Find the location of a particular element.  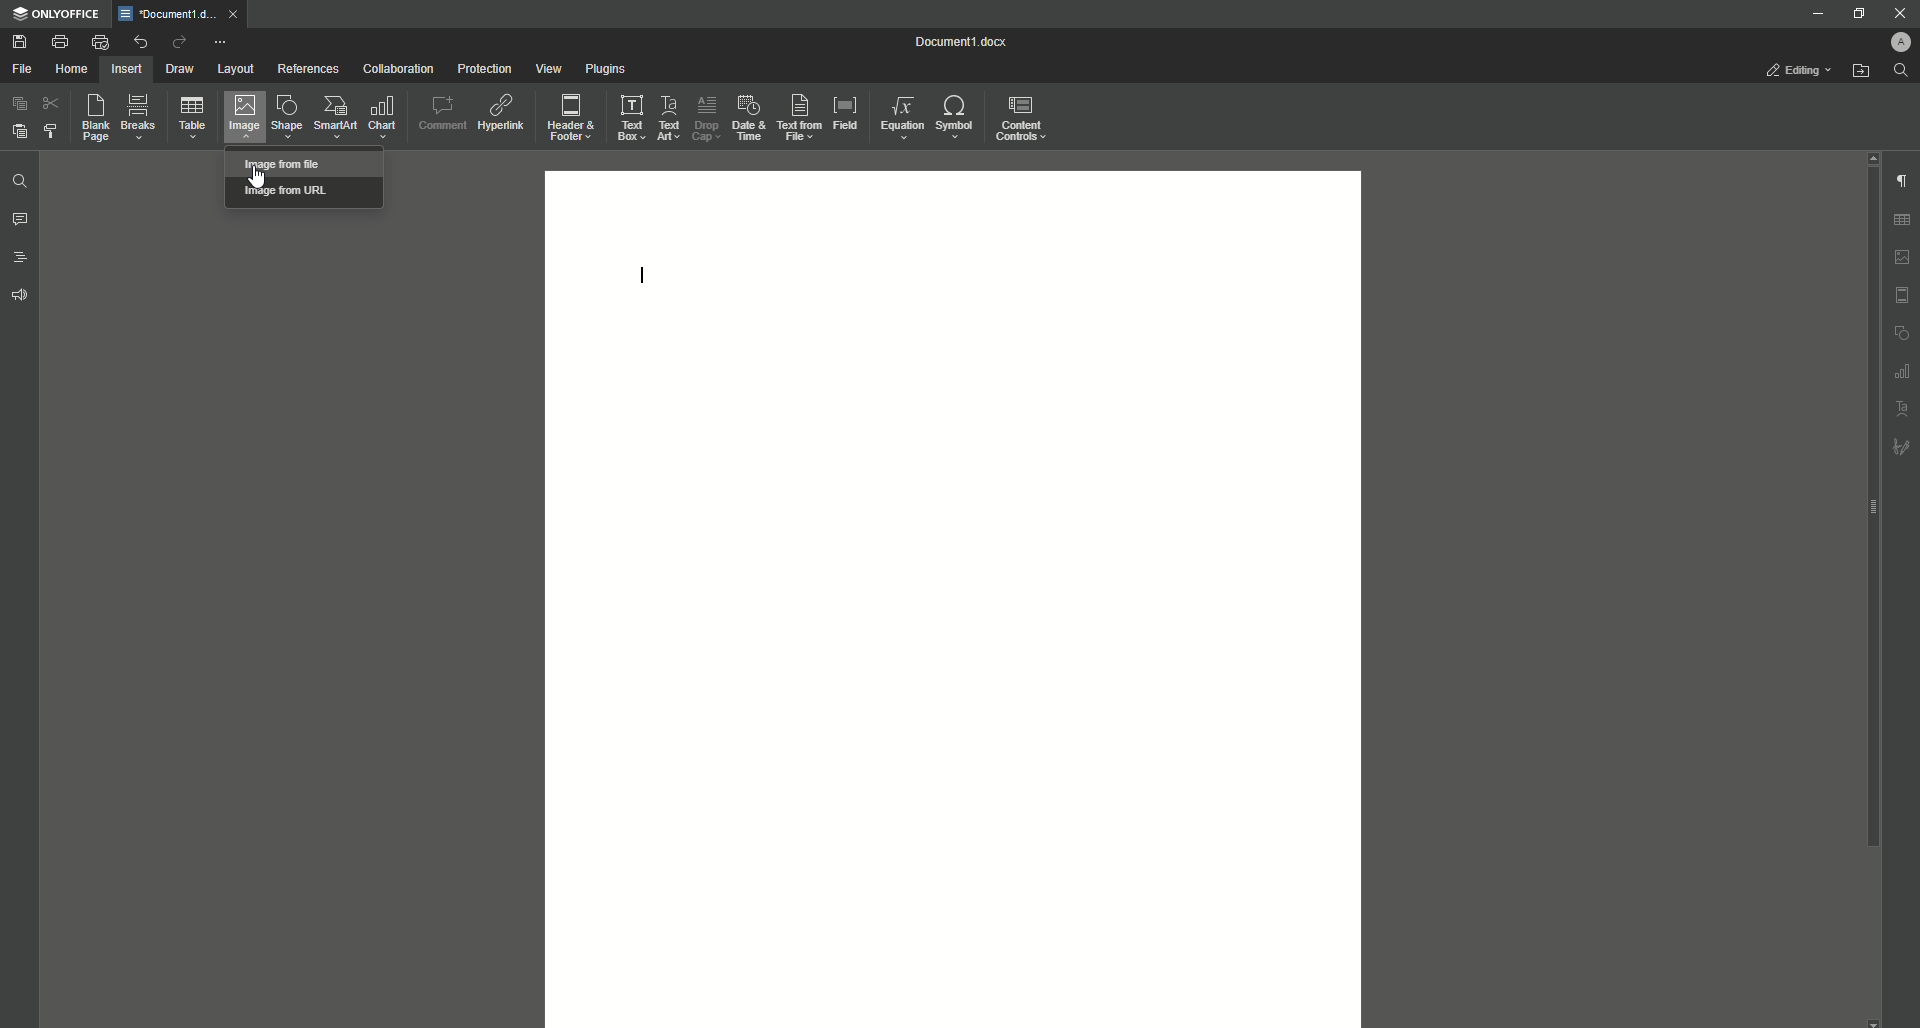

Paste is located at coordinates (19, 132).